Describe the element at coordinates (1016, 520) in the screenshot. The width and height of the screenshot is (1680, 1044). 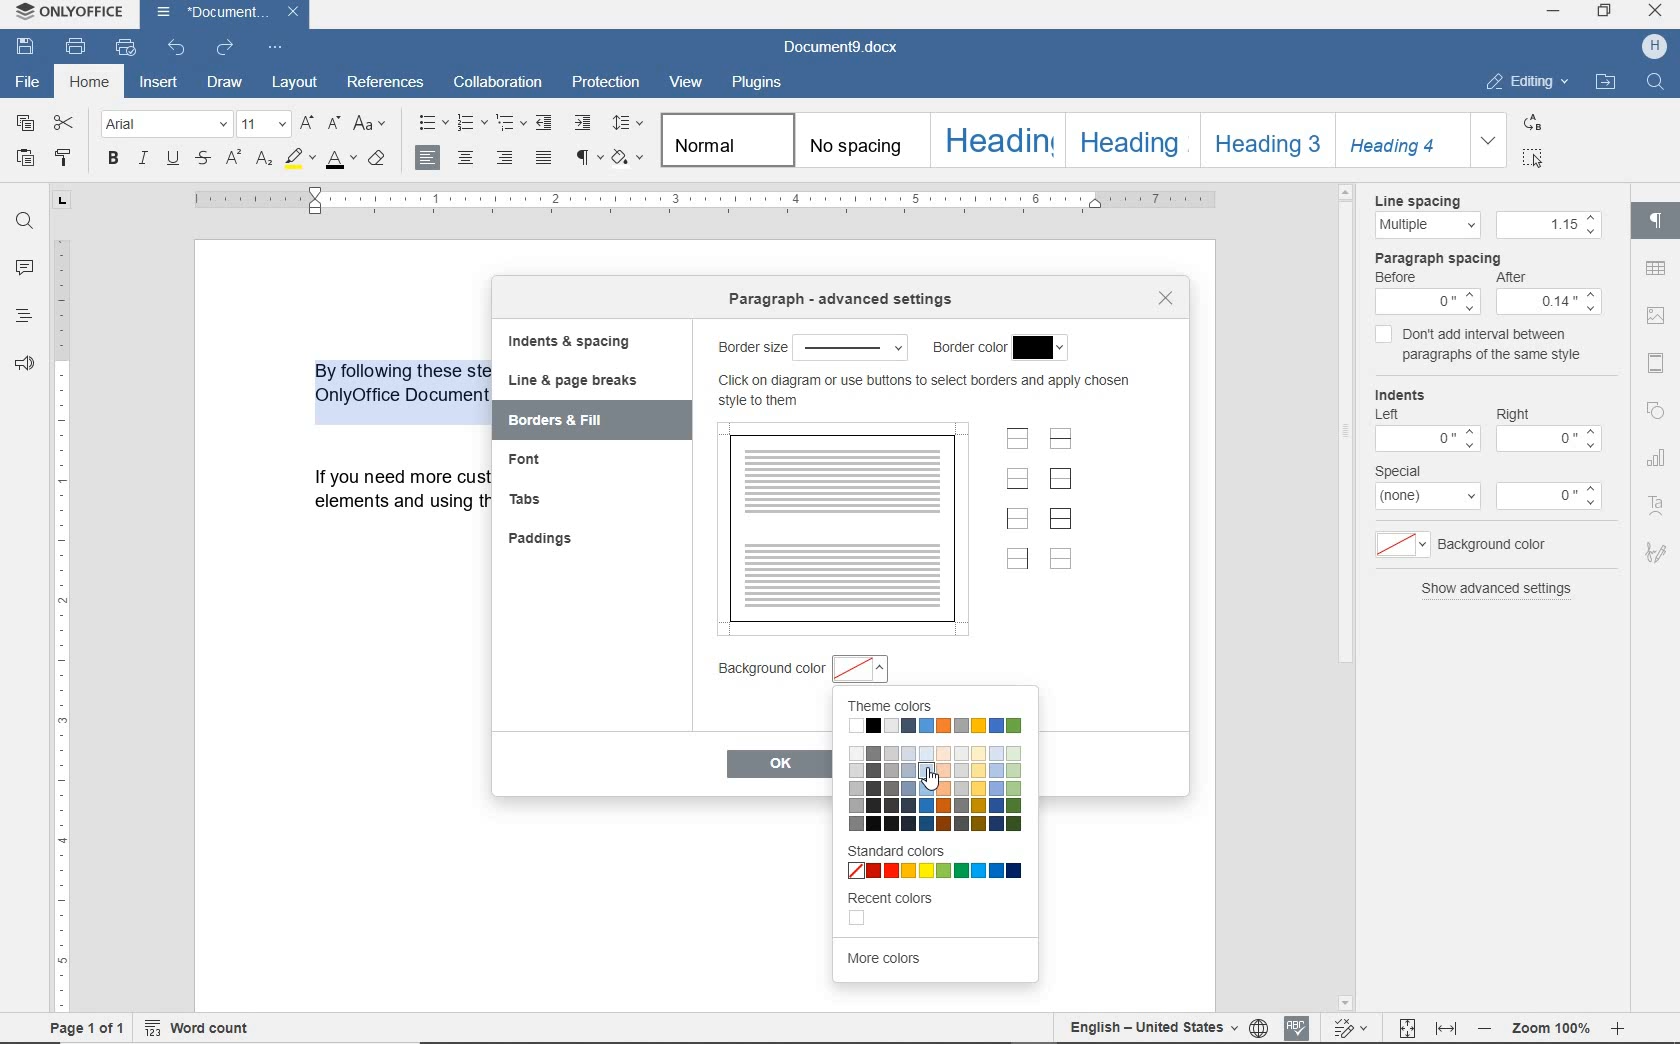
I see `set left border only` at that location.